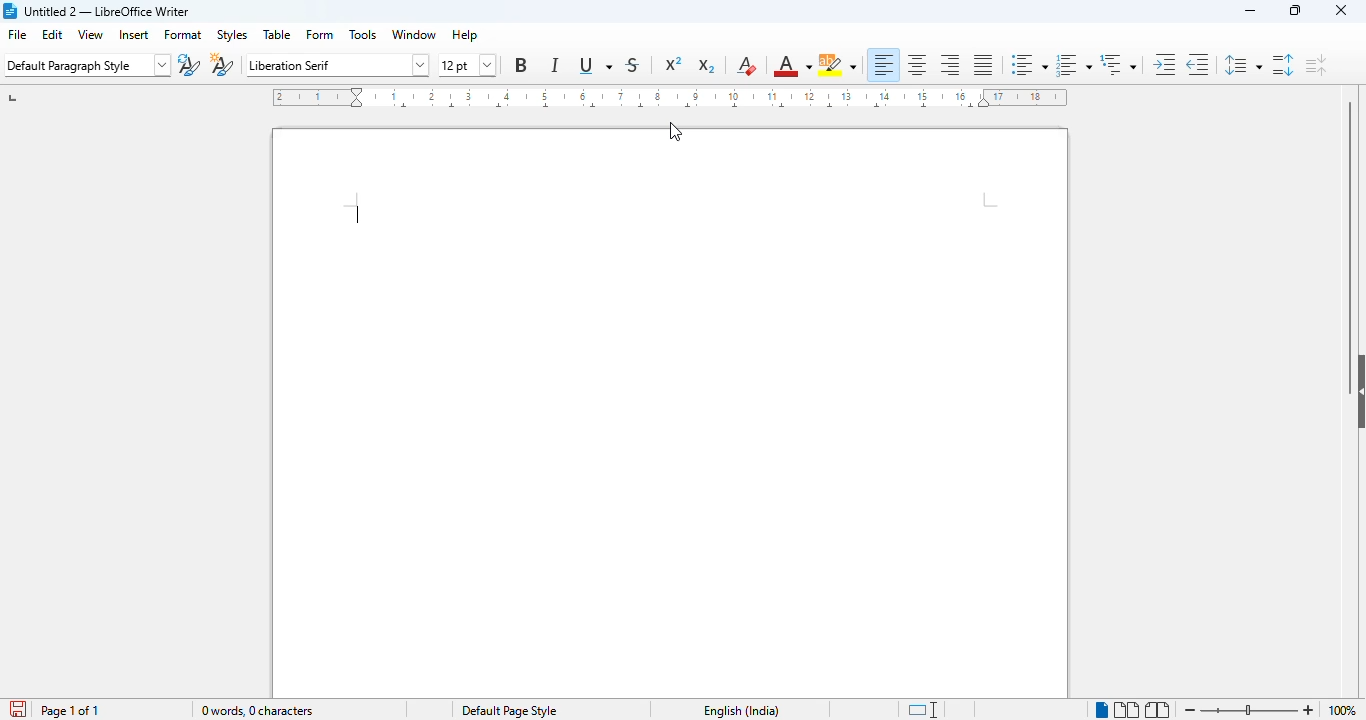  I want to click on toggle unordered list, so click(1028, 65).